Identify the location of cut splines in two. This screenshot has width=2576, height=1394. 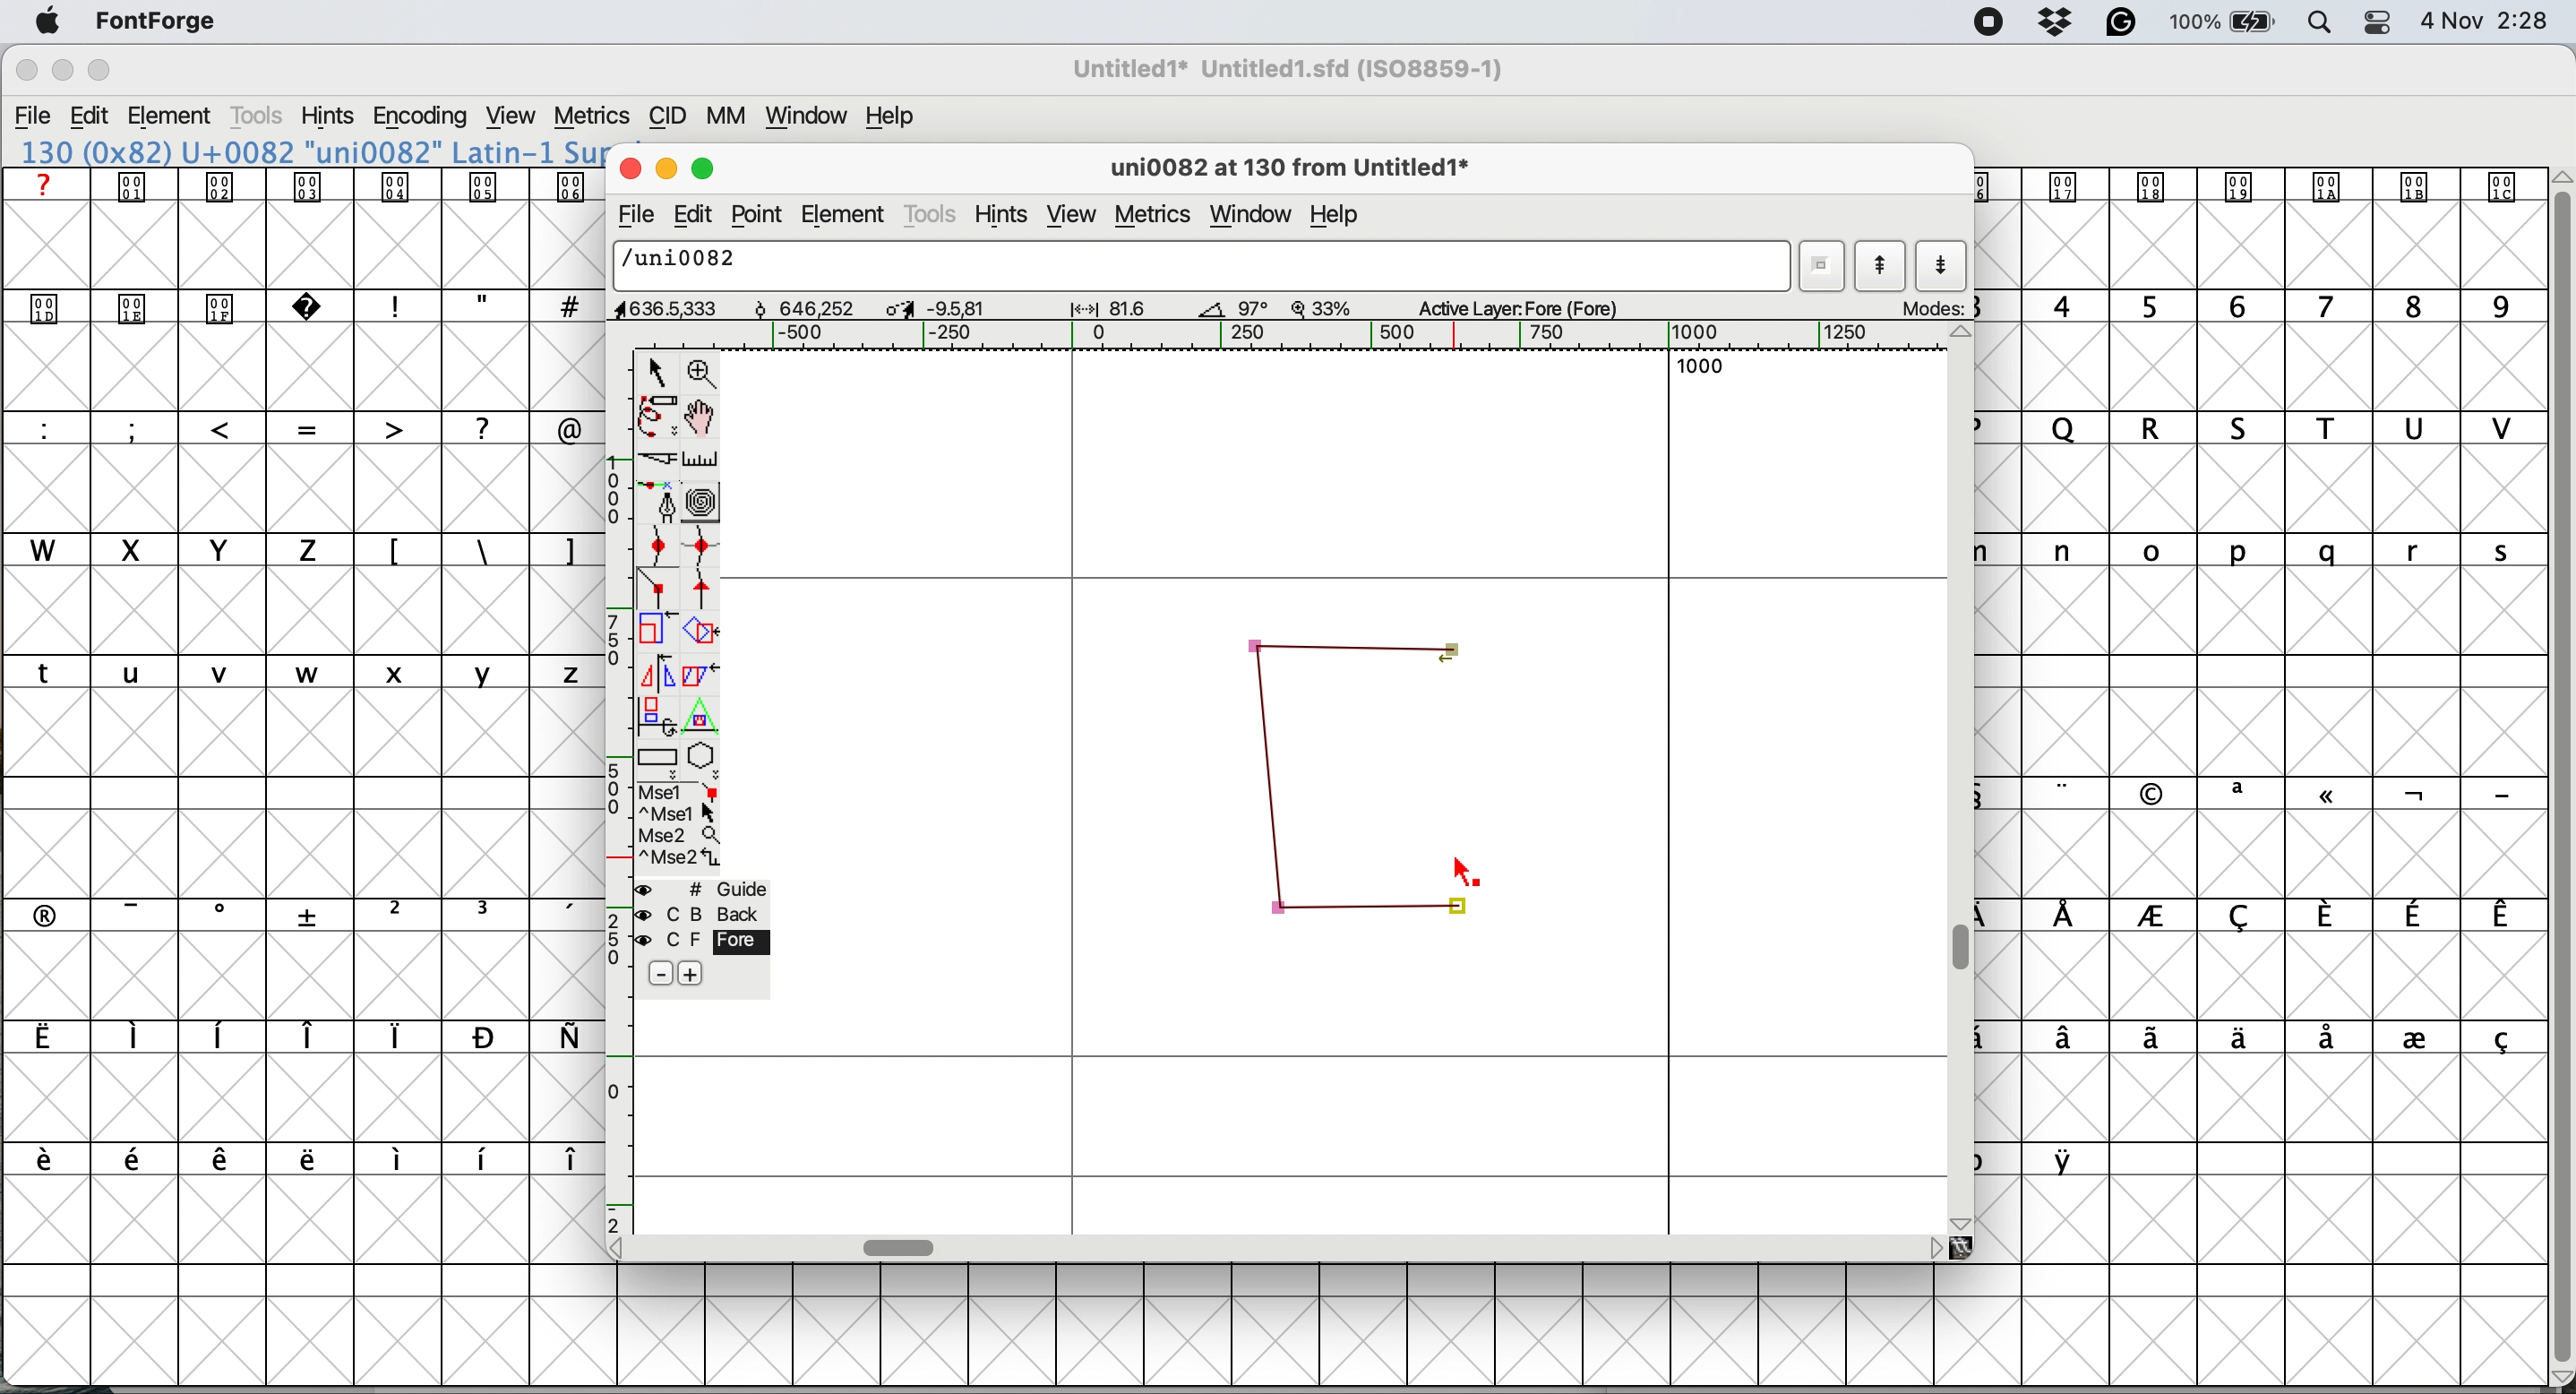
(662, 459).